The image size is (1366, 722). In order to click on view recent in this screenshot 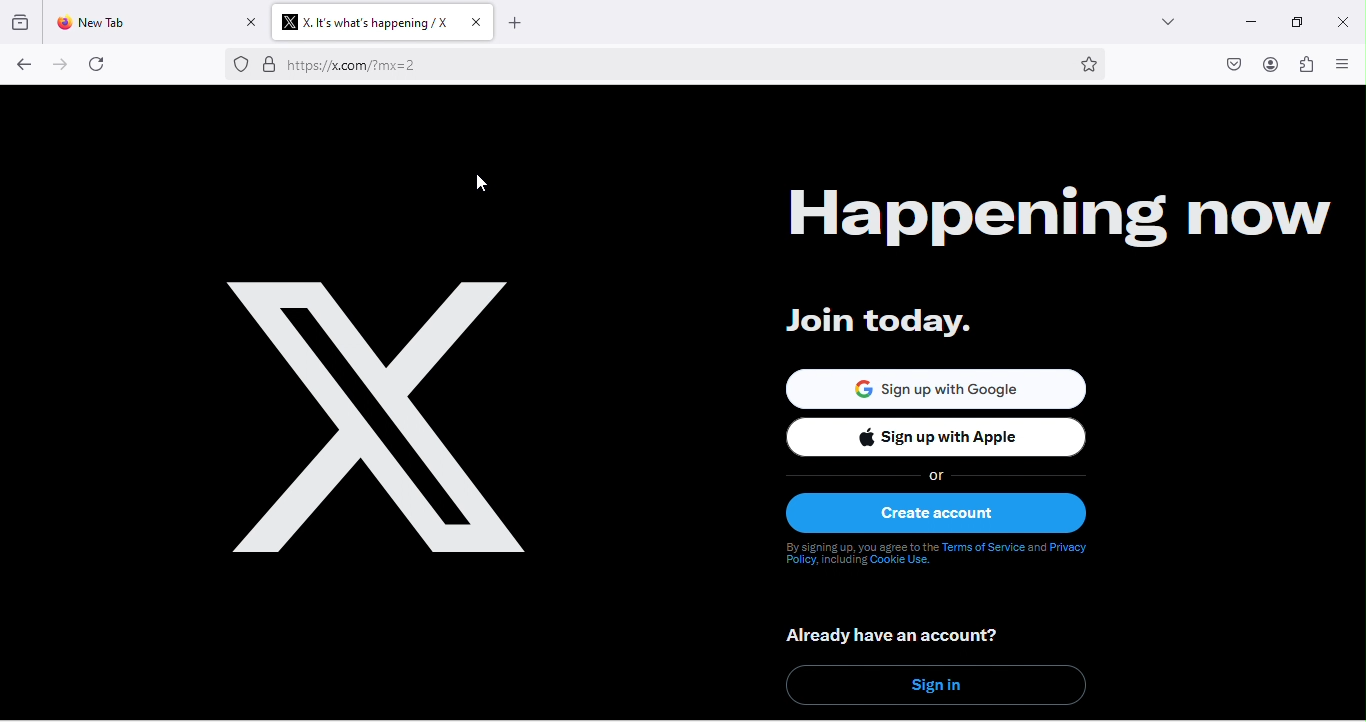, I will do `click(23, 23)`.